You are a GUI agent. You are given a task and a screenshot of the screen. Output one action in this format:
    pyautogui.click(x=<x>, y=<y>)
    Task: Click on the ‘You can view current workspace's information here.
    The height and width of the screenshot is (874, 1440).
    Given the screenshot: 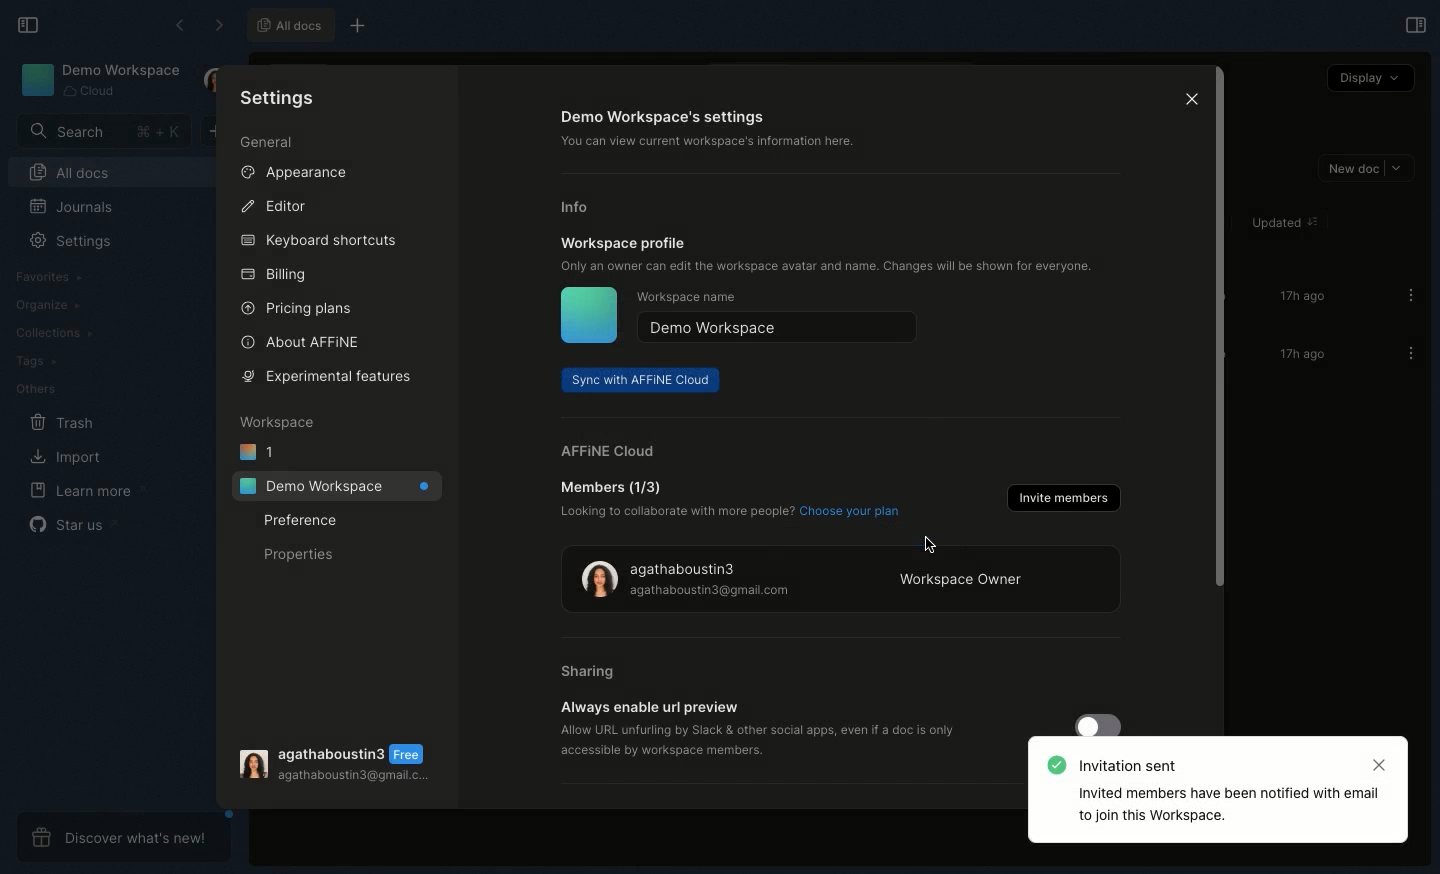 What is the action you would take?
    pyautogui.click(x=719, y=141)
    